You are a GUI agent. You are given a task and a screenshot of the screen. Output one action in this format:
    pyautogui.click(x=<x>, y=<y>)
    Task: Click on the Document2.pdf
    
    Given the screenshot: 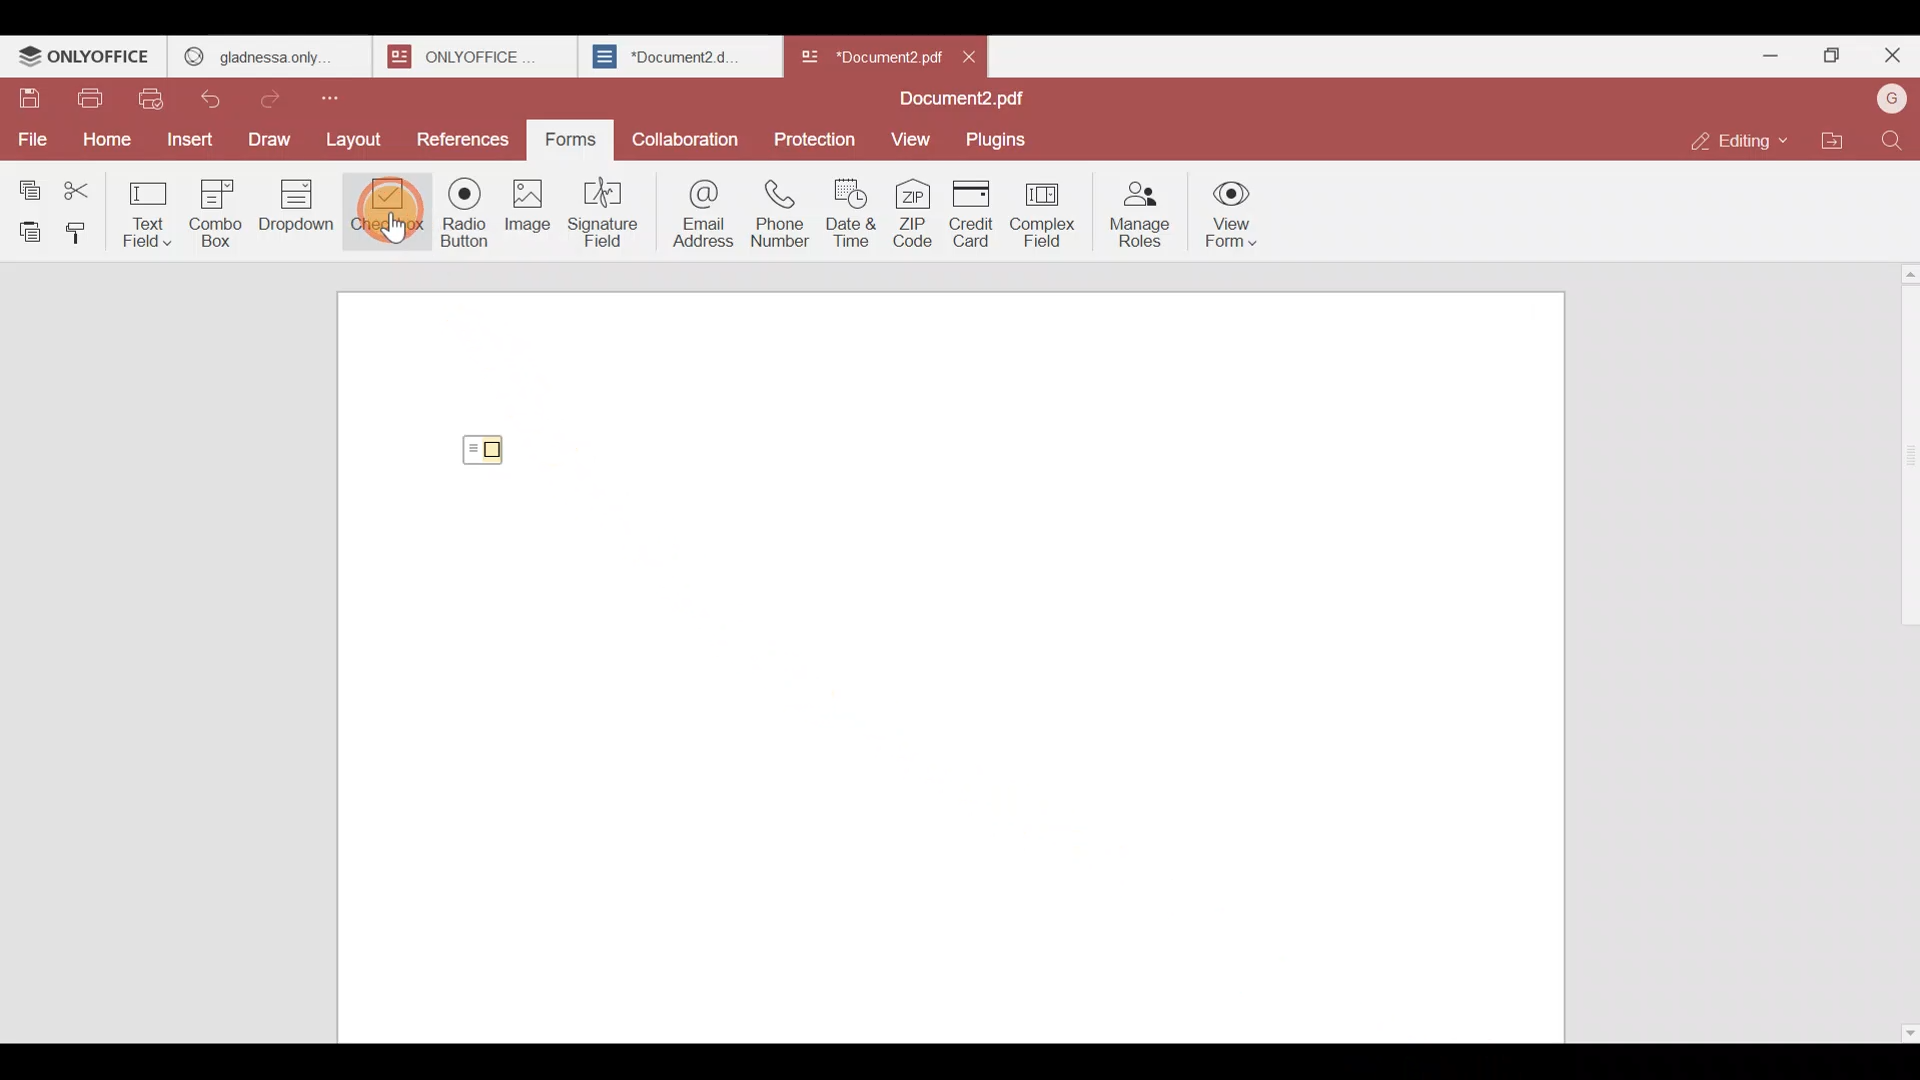 What is the action you would take?
    pyautogui.click(x=956, y=101)
    